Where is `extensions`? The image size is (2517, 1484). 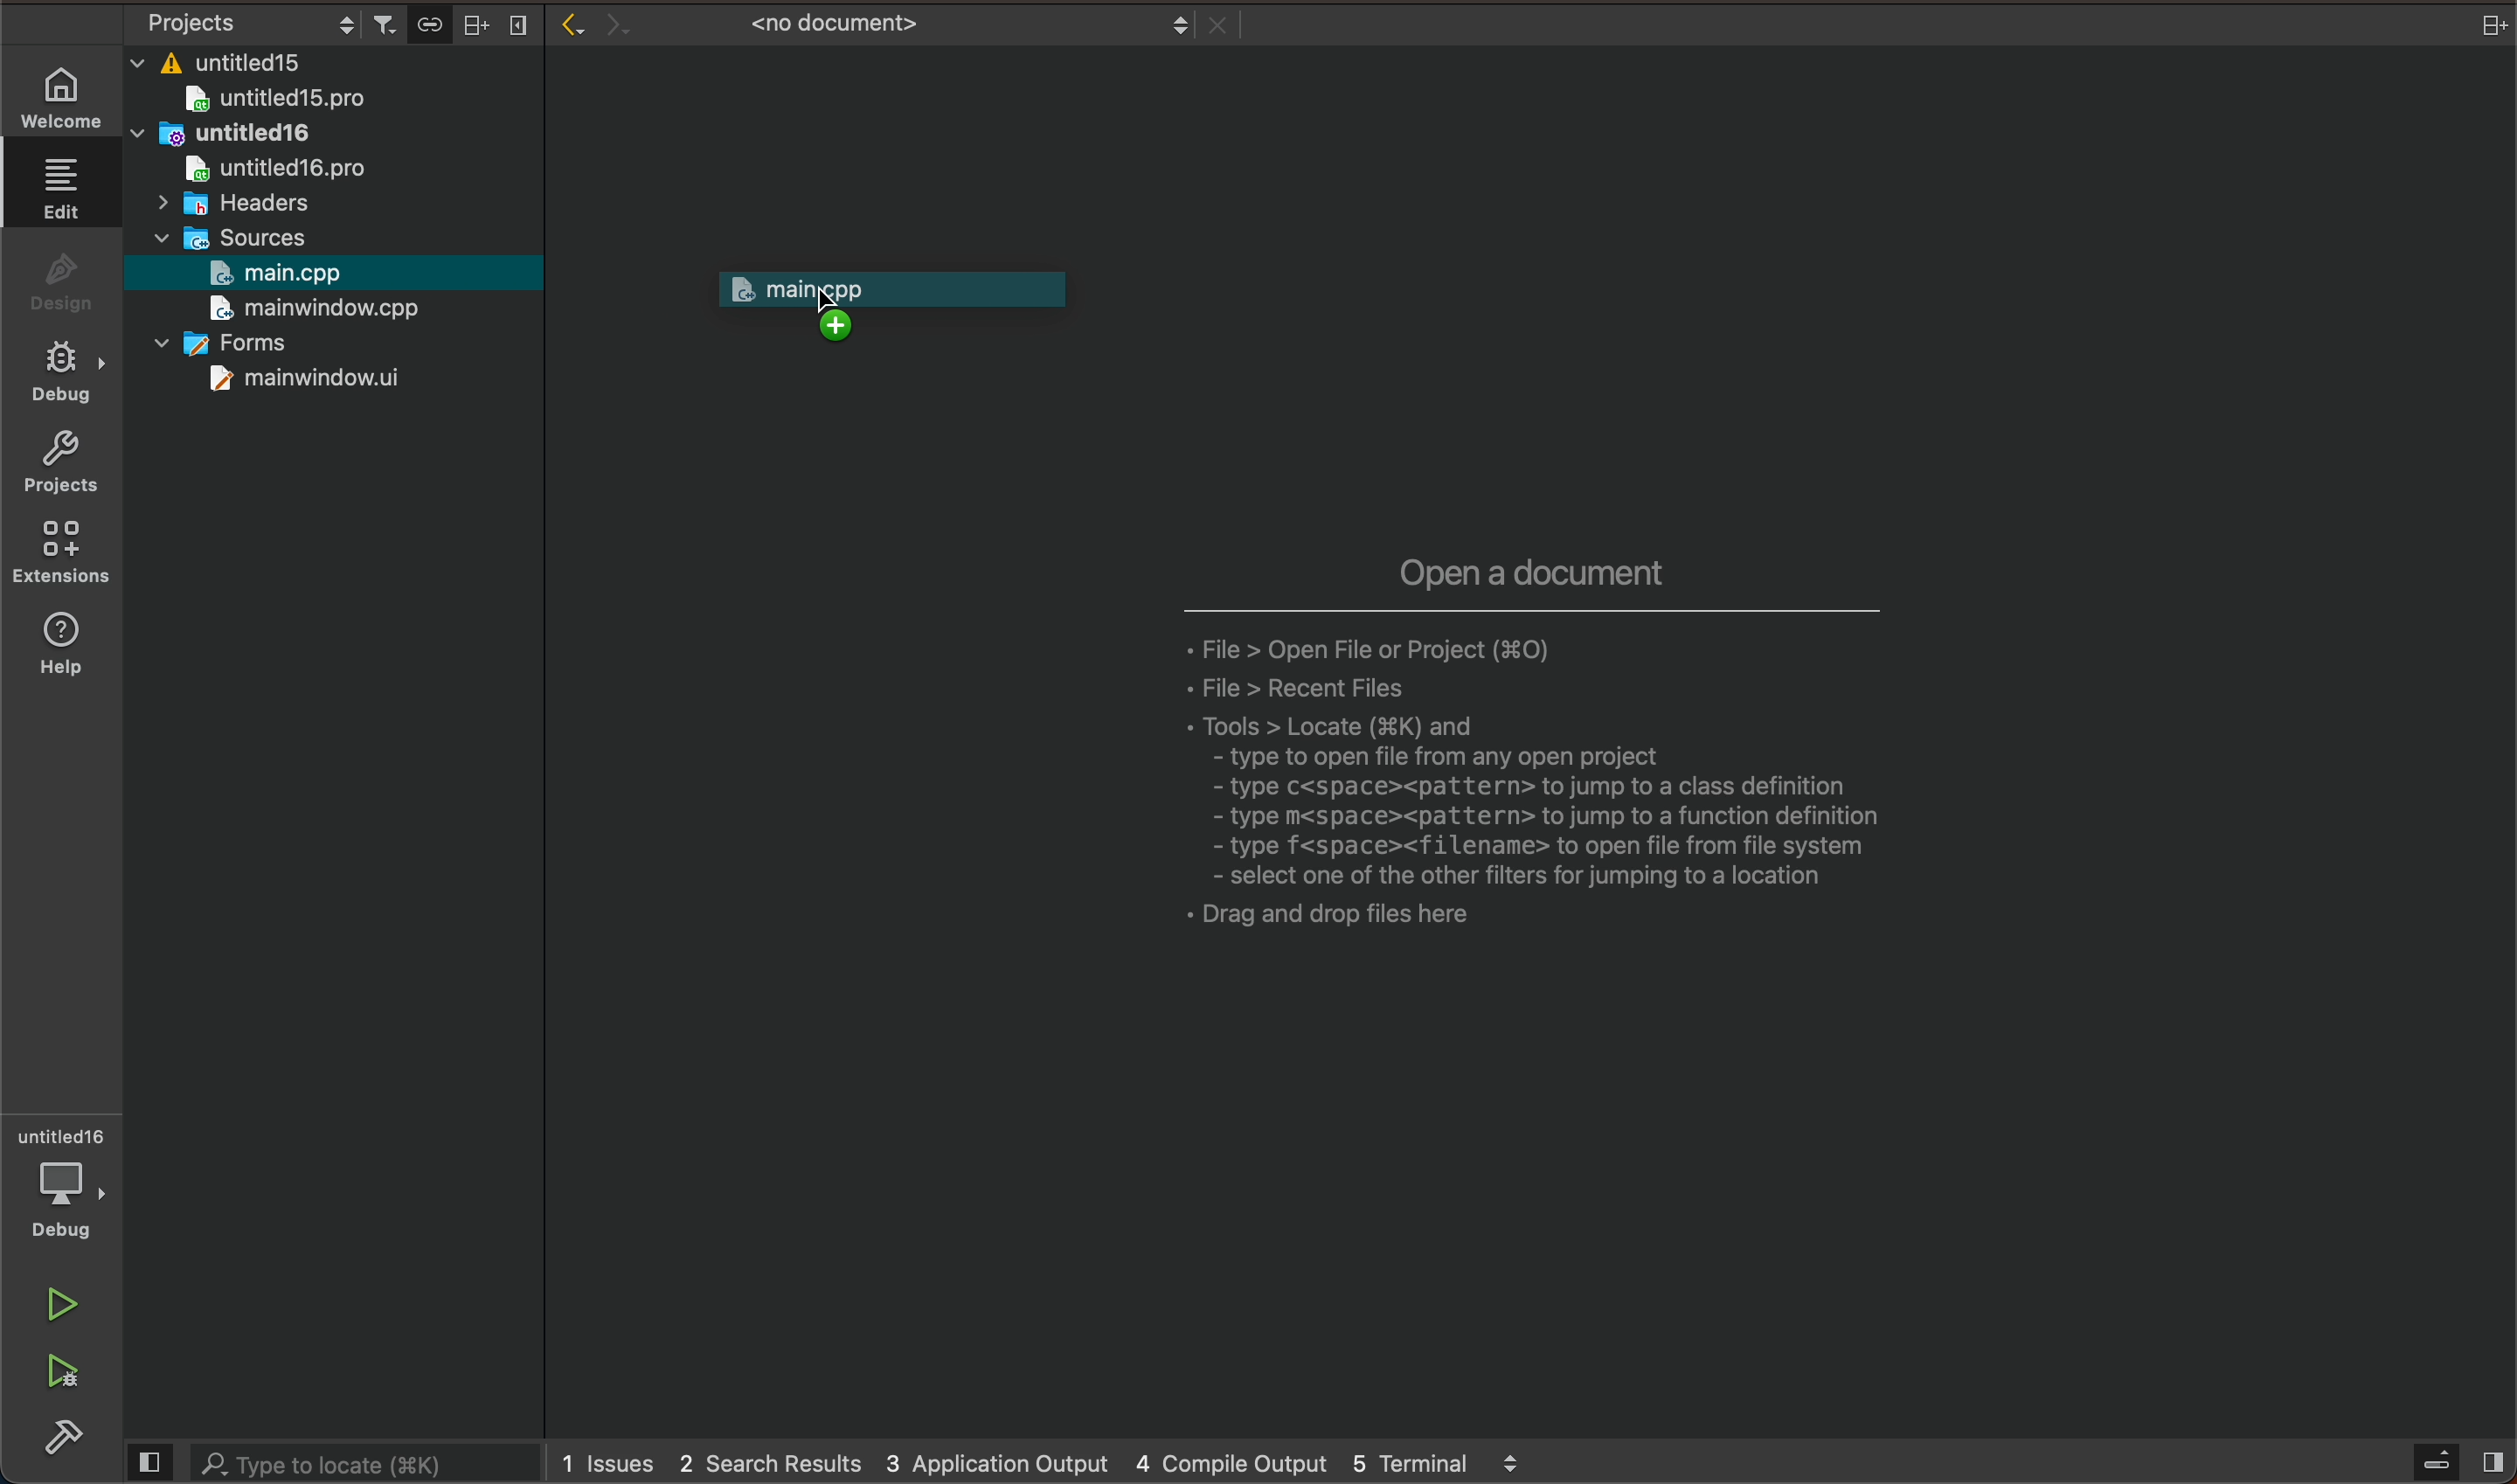 extensions is located at coordinates (62, 551).